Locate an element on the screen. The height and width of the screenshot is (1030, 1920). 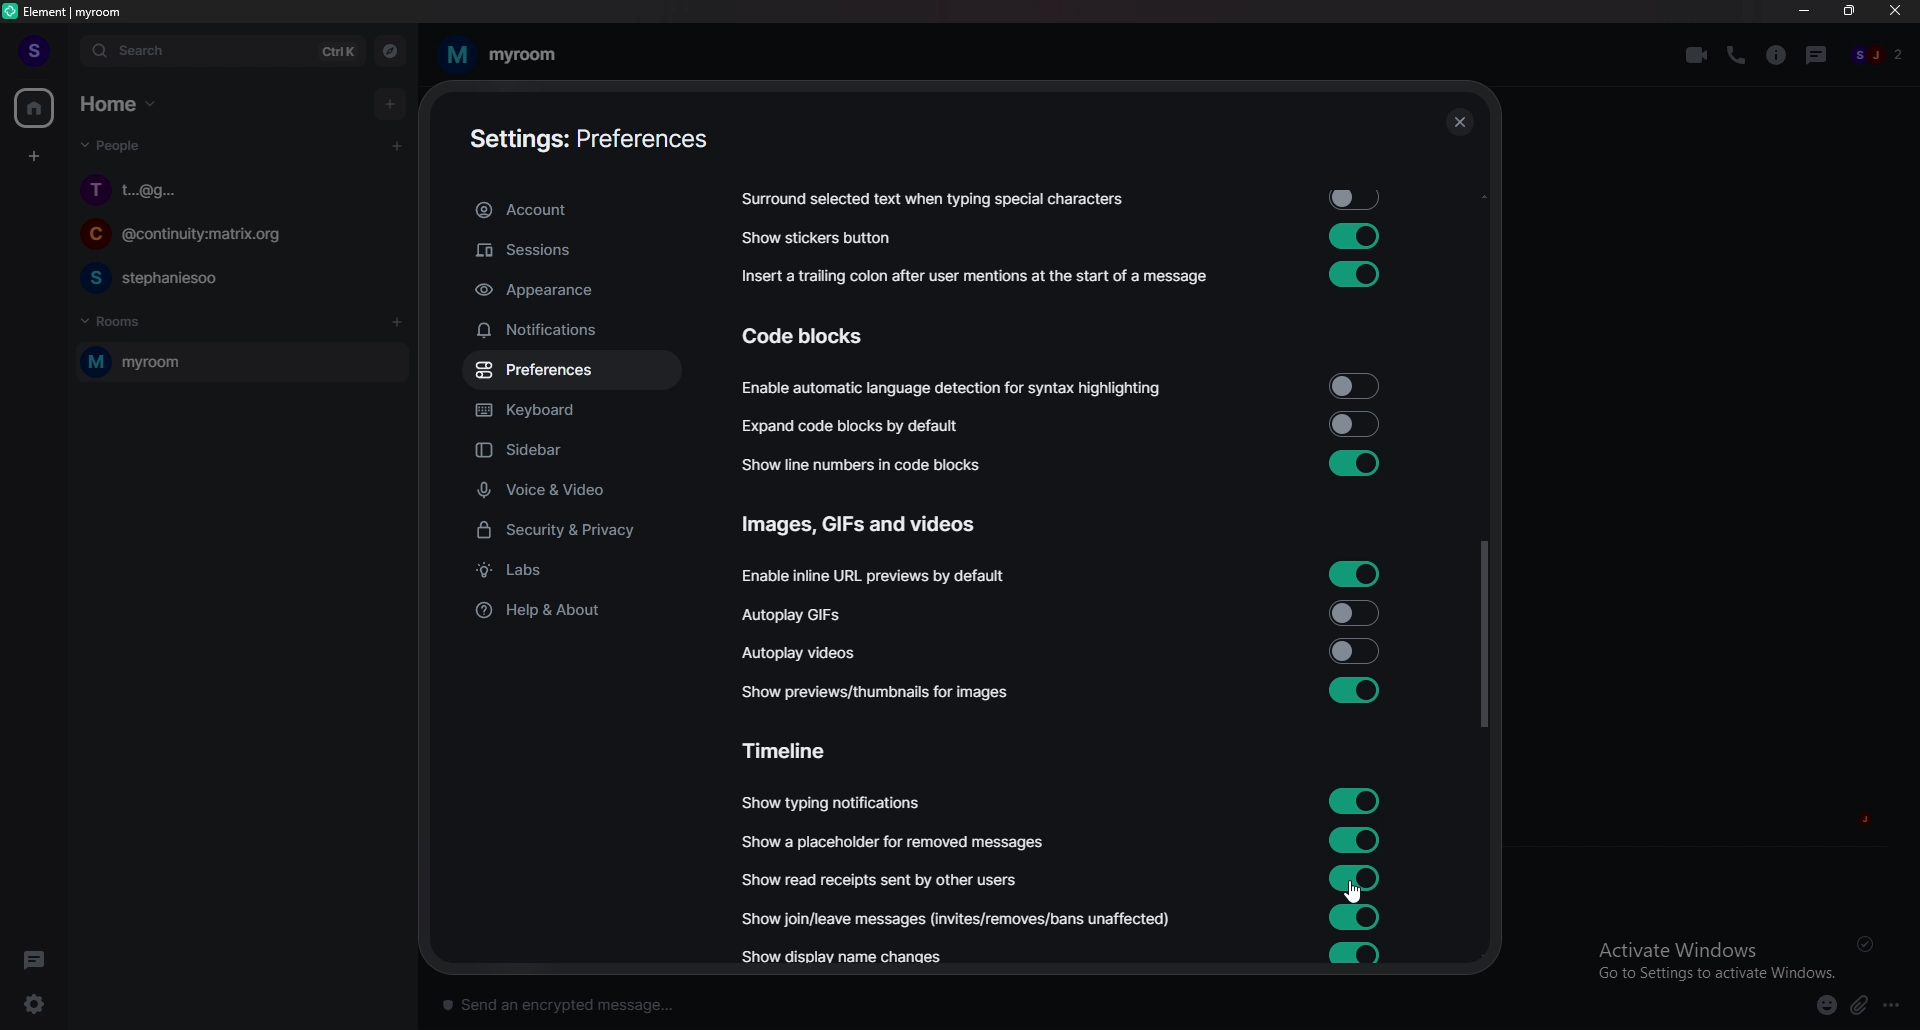
create a space is located at coordinates (36, 157).